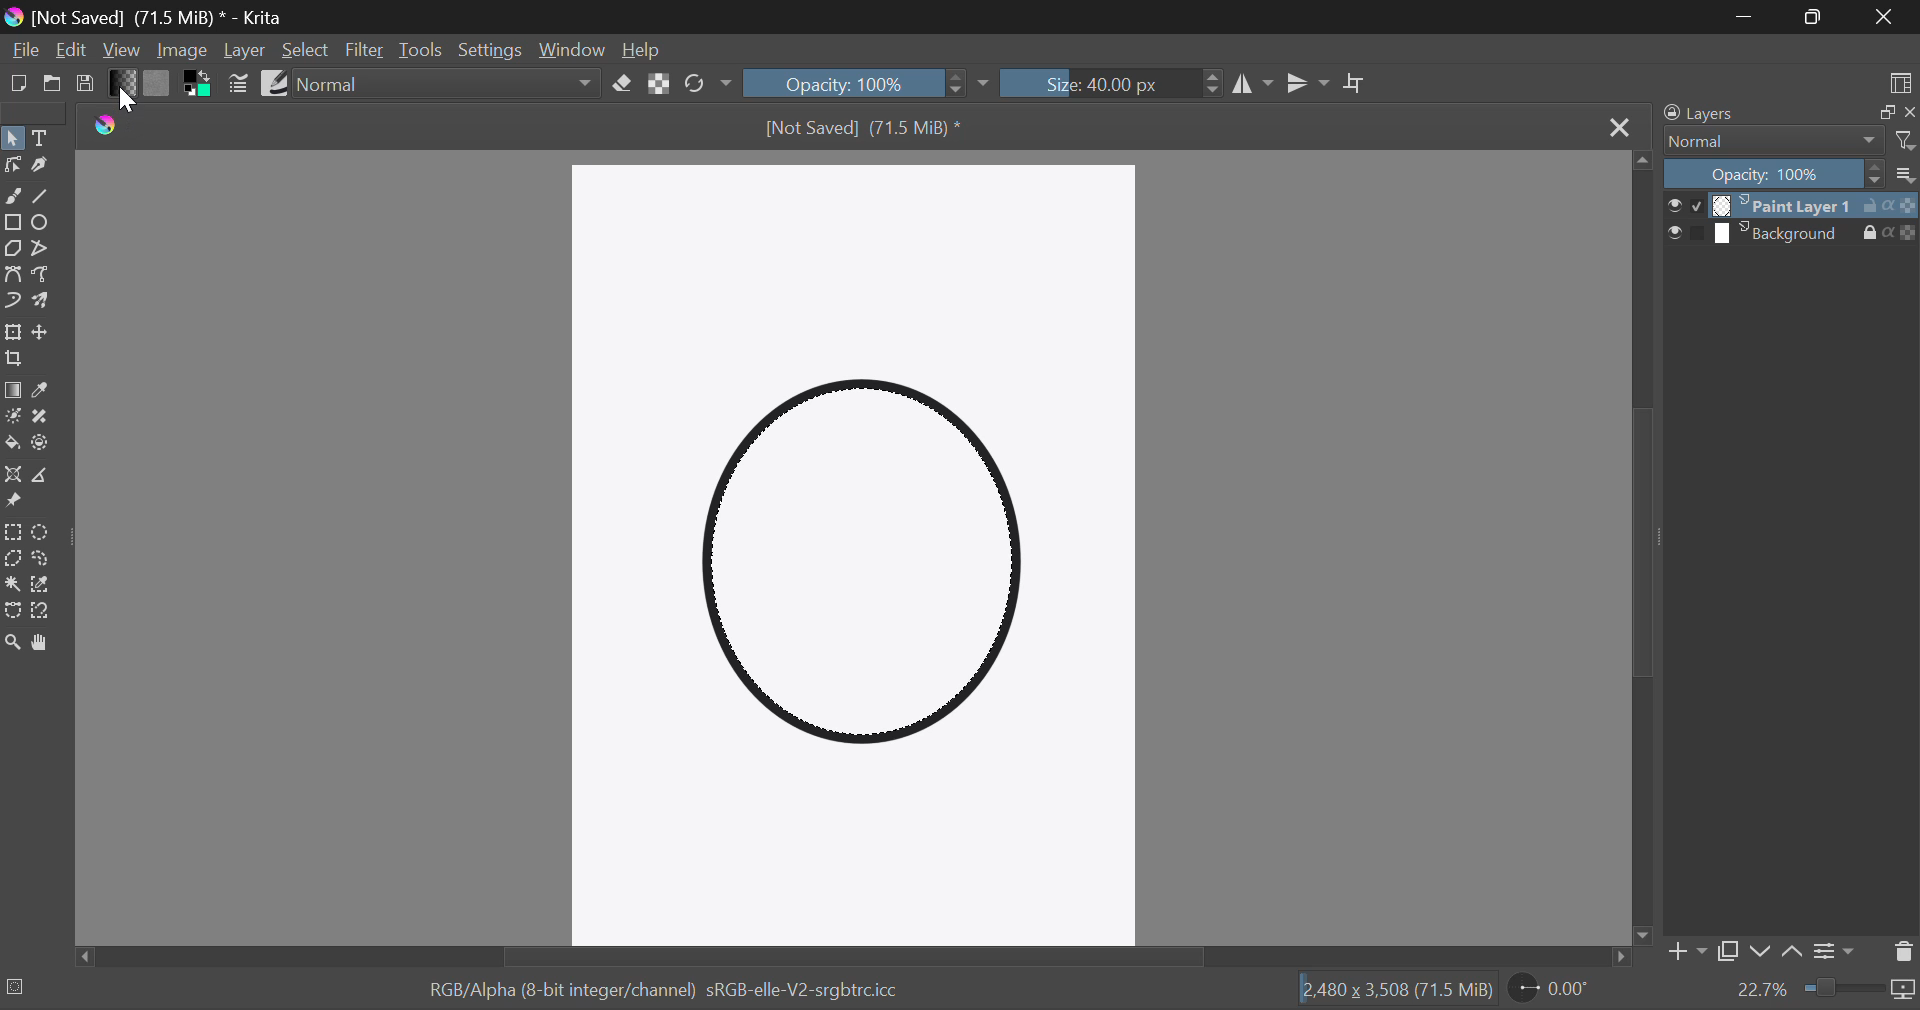 The height and width of the screenshot is (1010, 1920). Describe the element at coordinates (23, 50) in the screenshot. I see `File` at that location.